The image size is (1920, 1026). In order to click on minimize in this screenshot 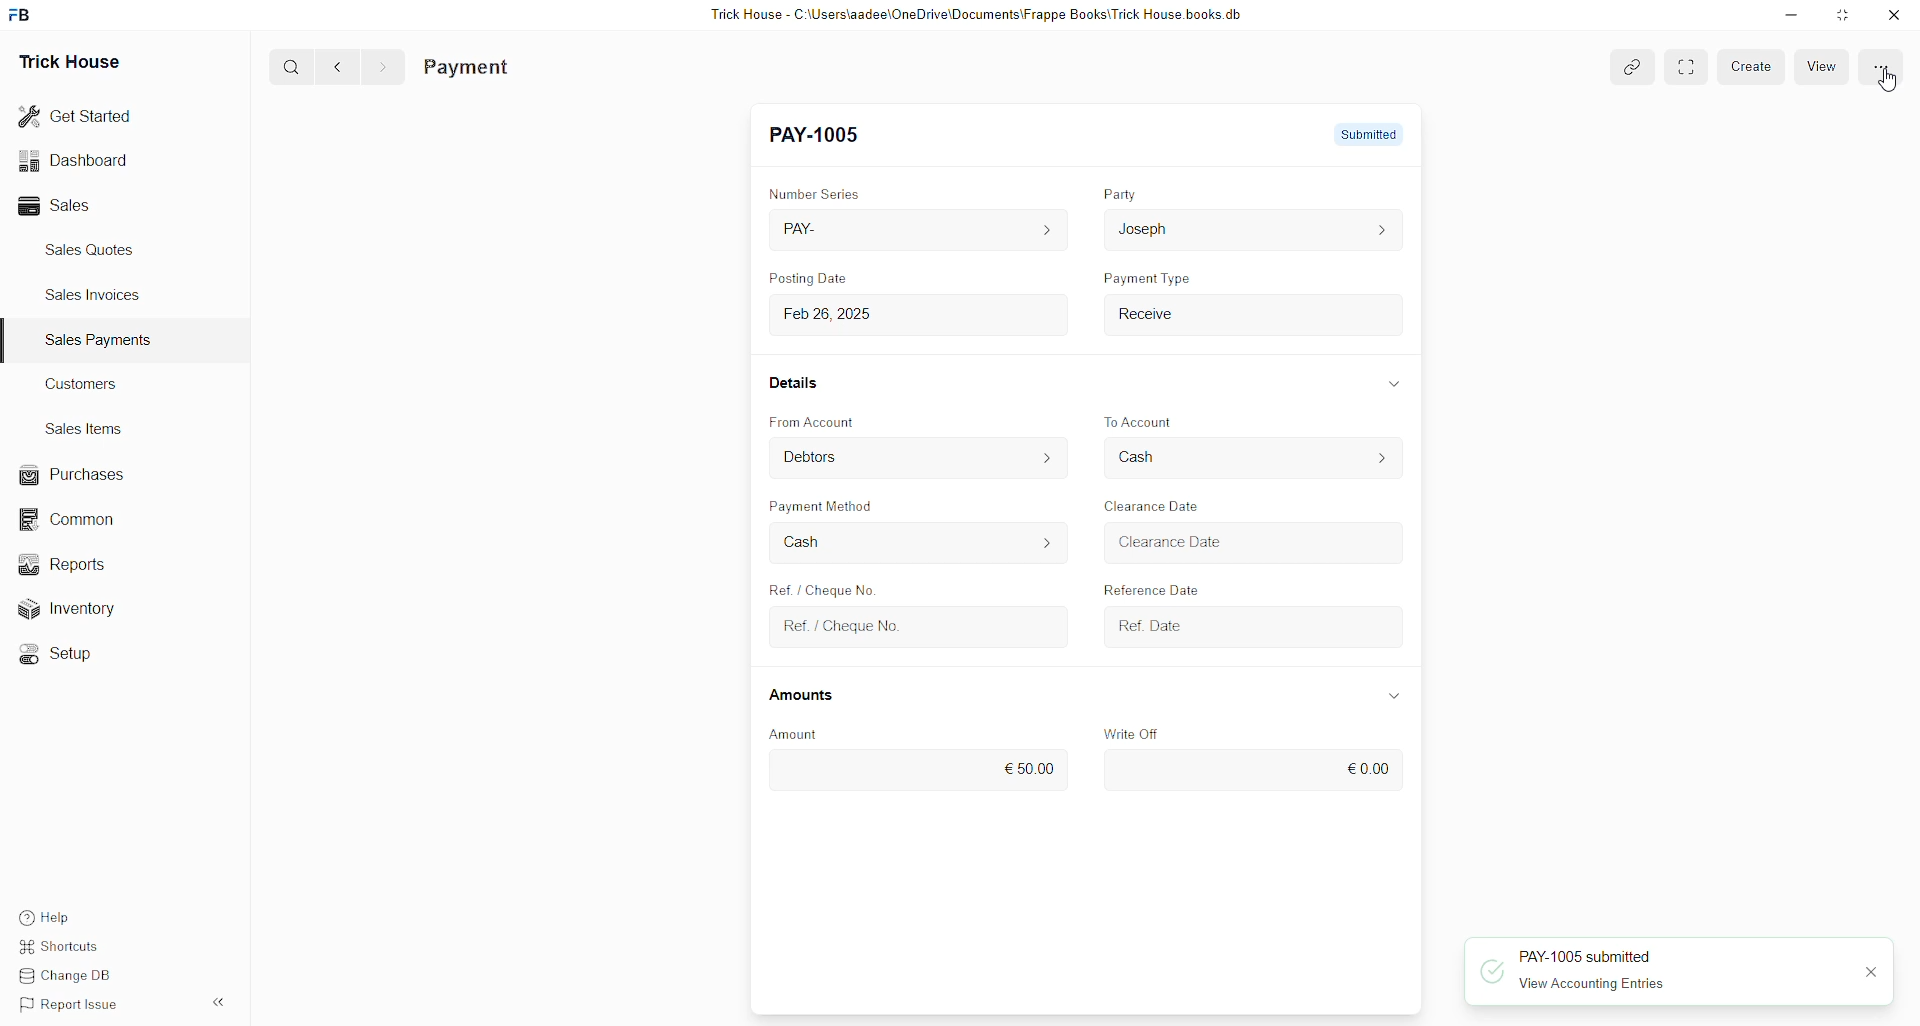, I will do `click(1792, 16)`.